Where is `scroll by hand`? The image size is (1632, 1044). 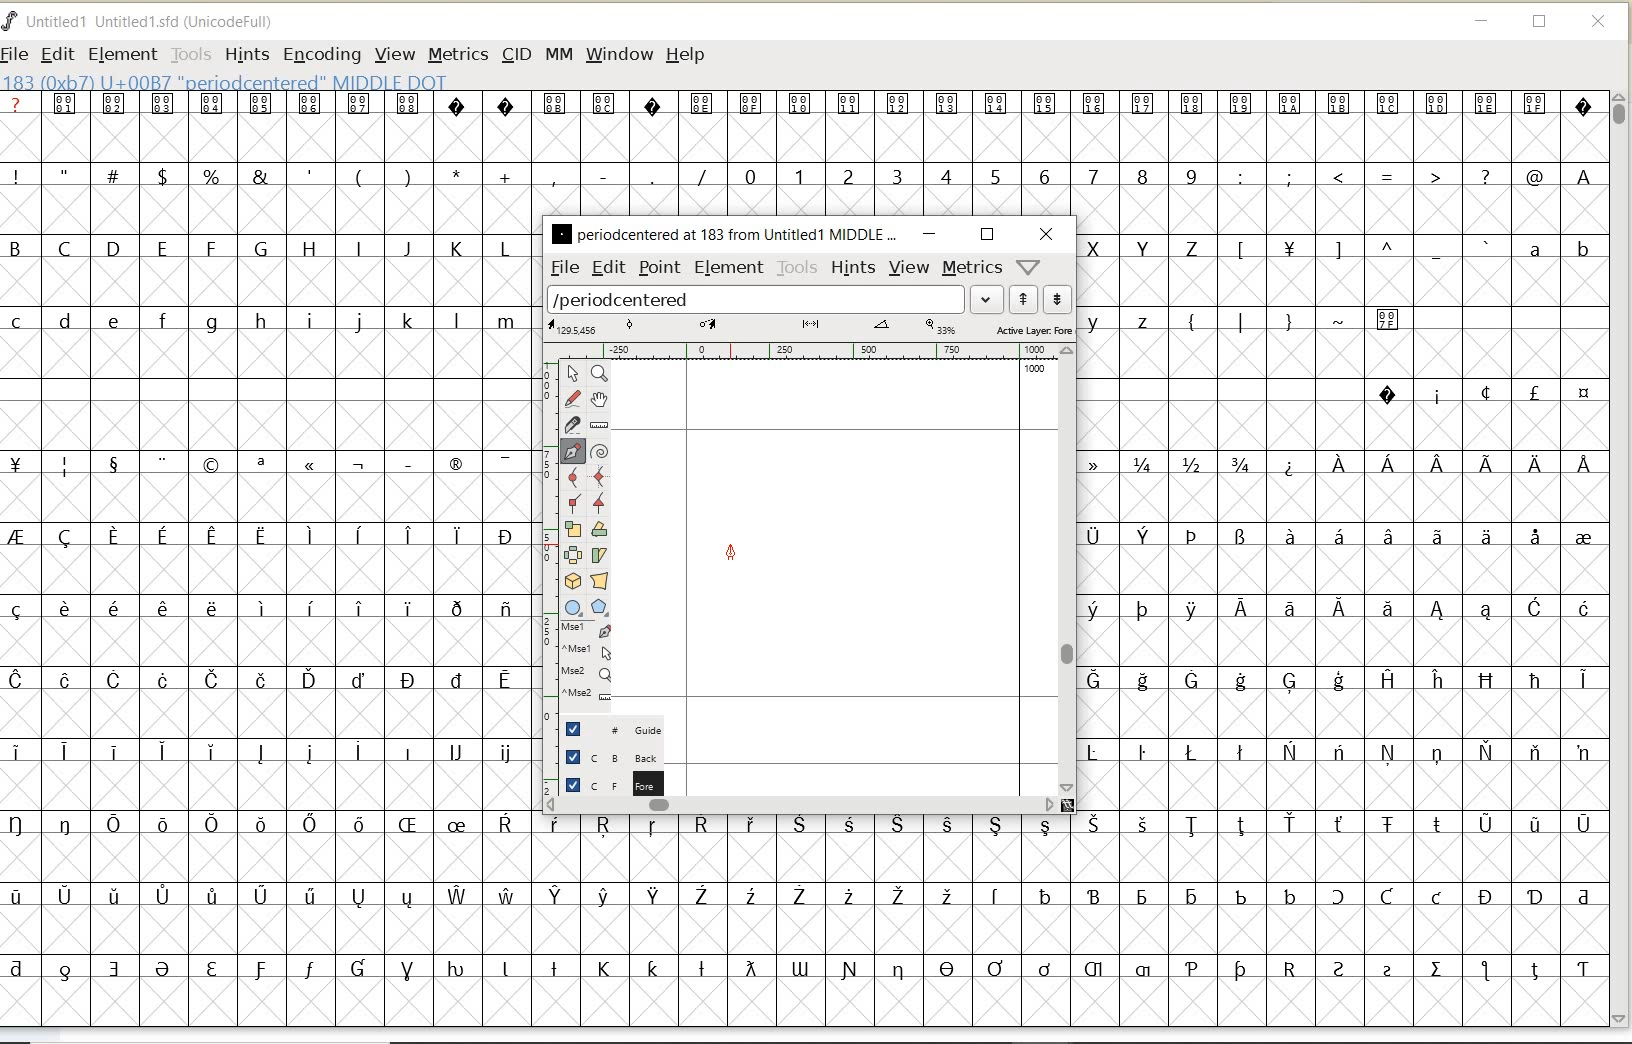 scroll by hand is located at coordinates (598, 399).